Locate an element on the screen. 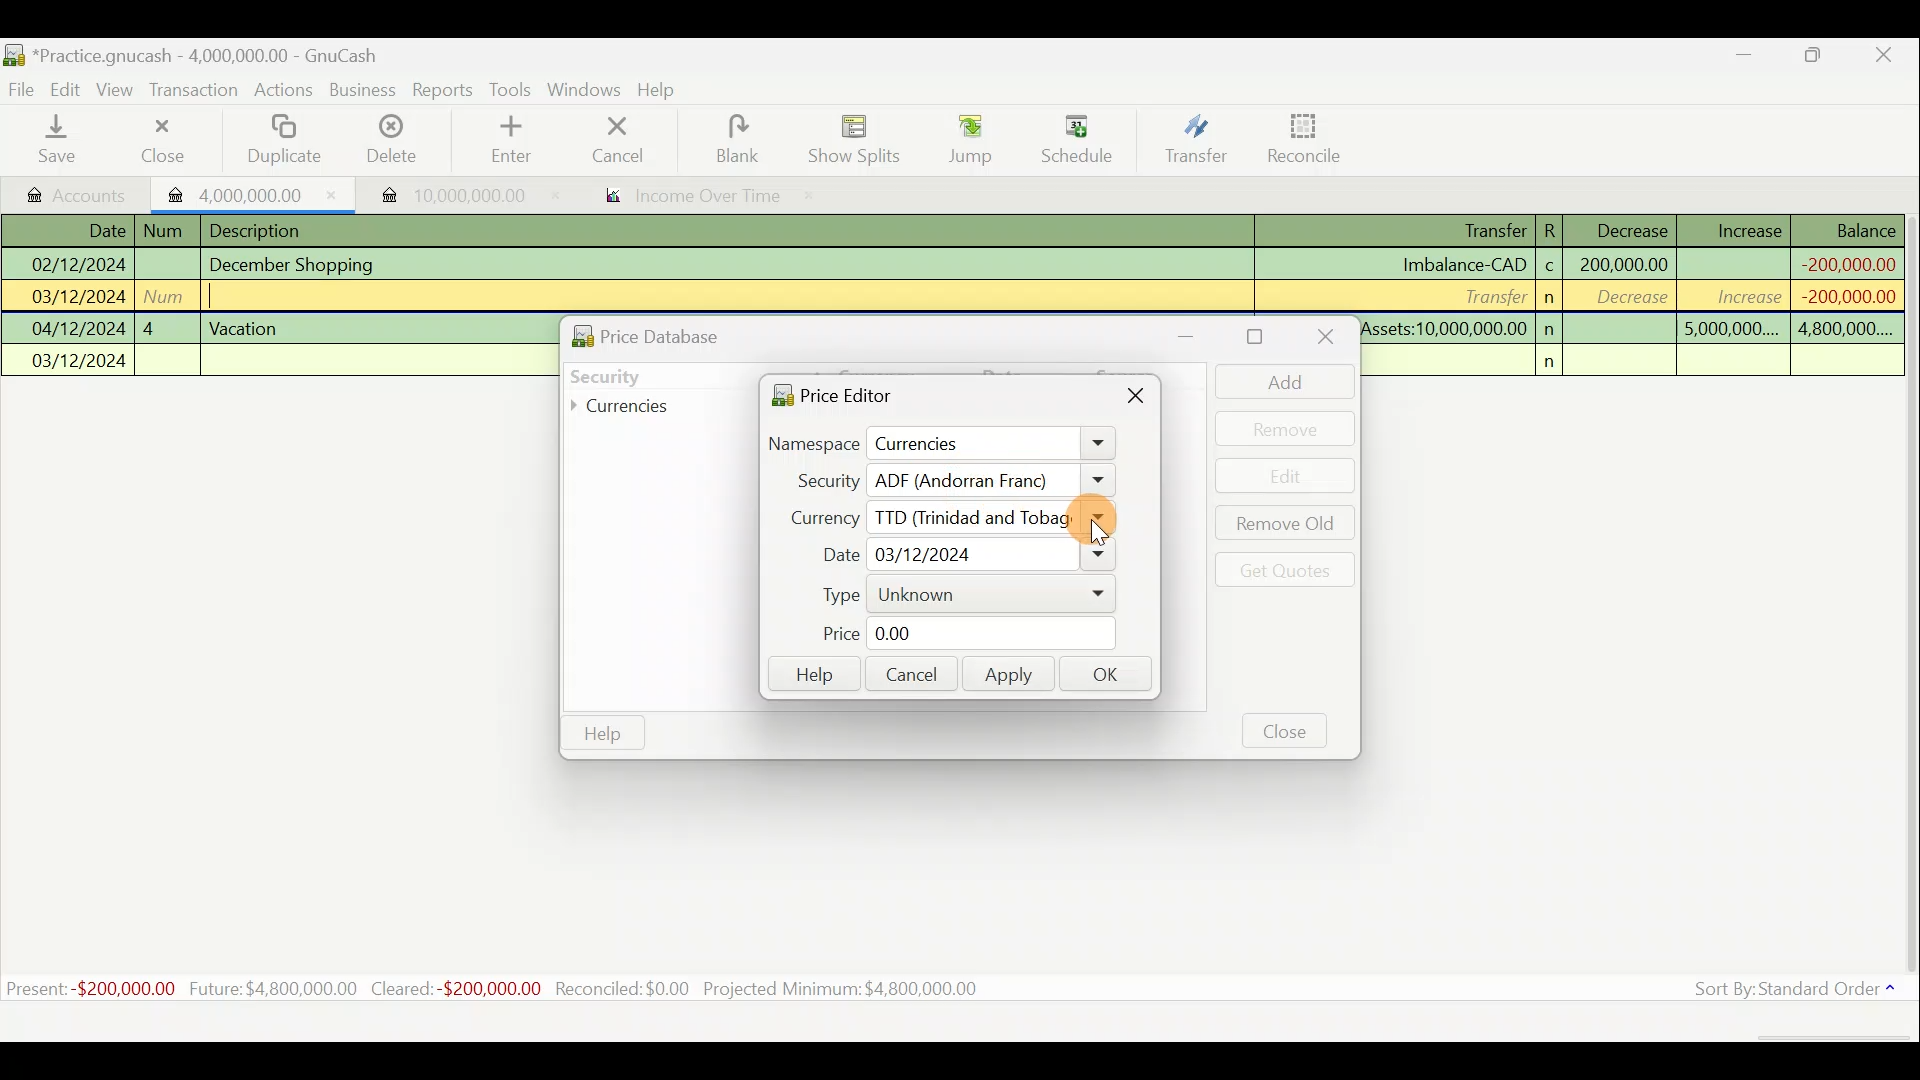 The width and height of the screenshot is (1920, 1080). Document name is located at coordinates (191, 52).